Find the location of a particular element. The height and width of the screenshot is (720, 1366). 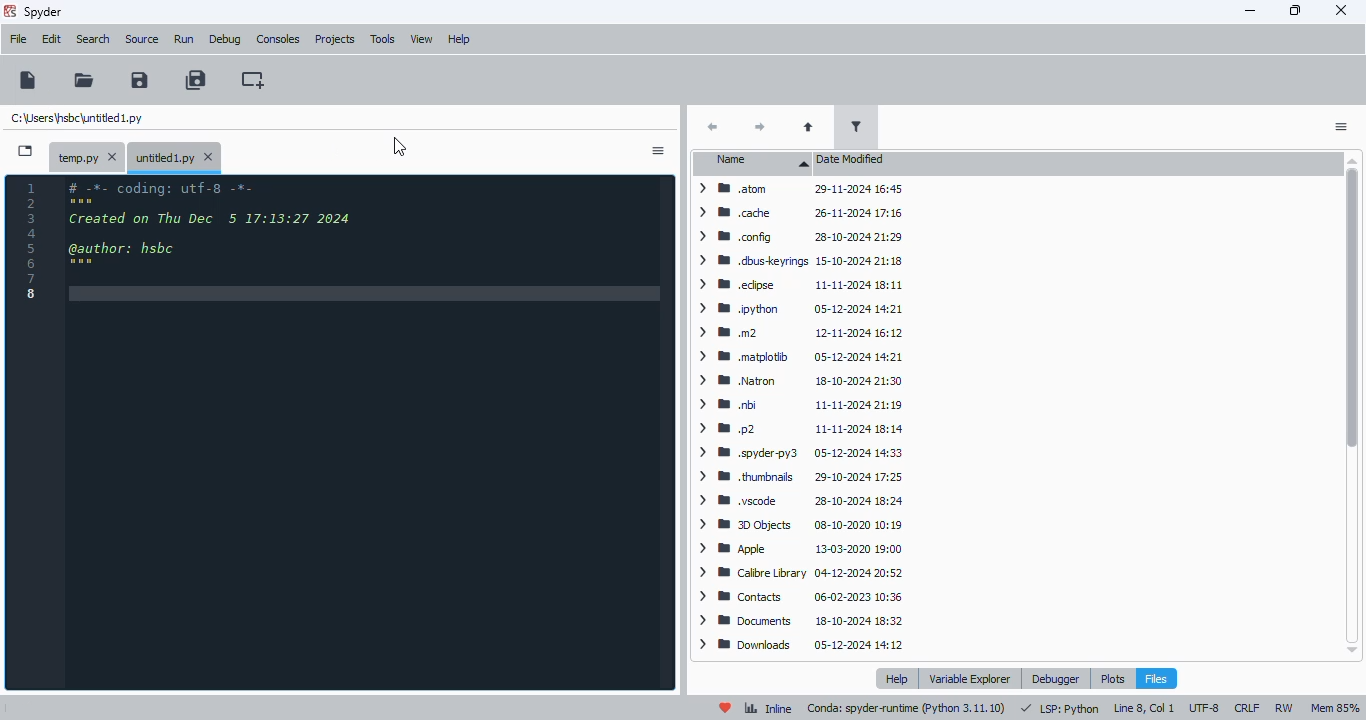

> mom 12-11-2024 16:12 is located at coordinates (797, 332).